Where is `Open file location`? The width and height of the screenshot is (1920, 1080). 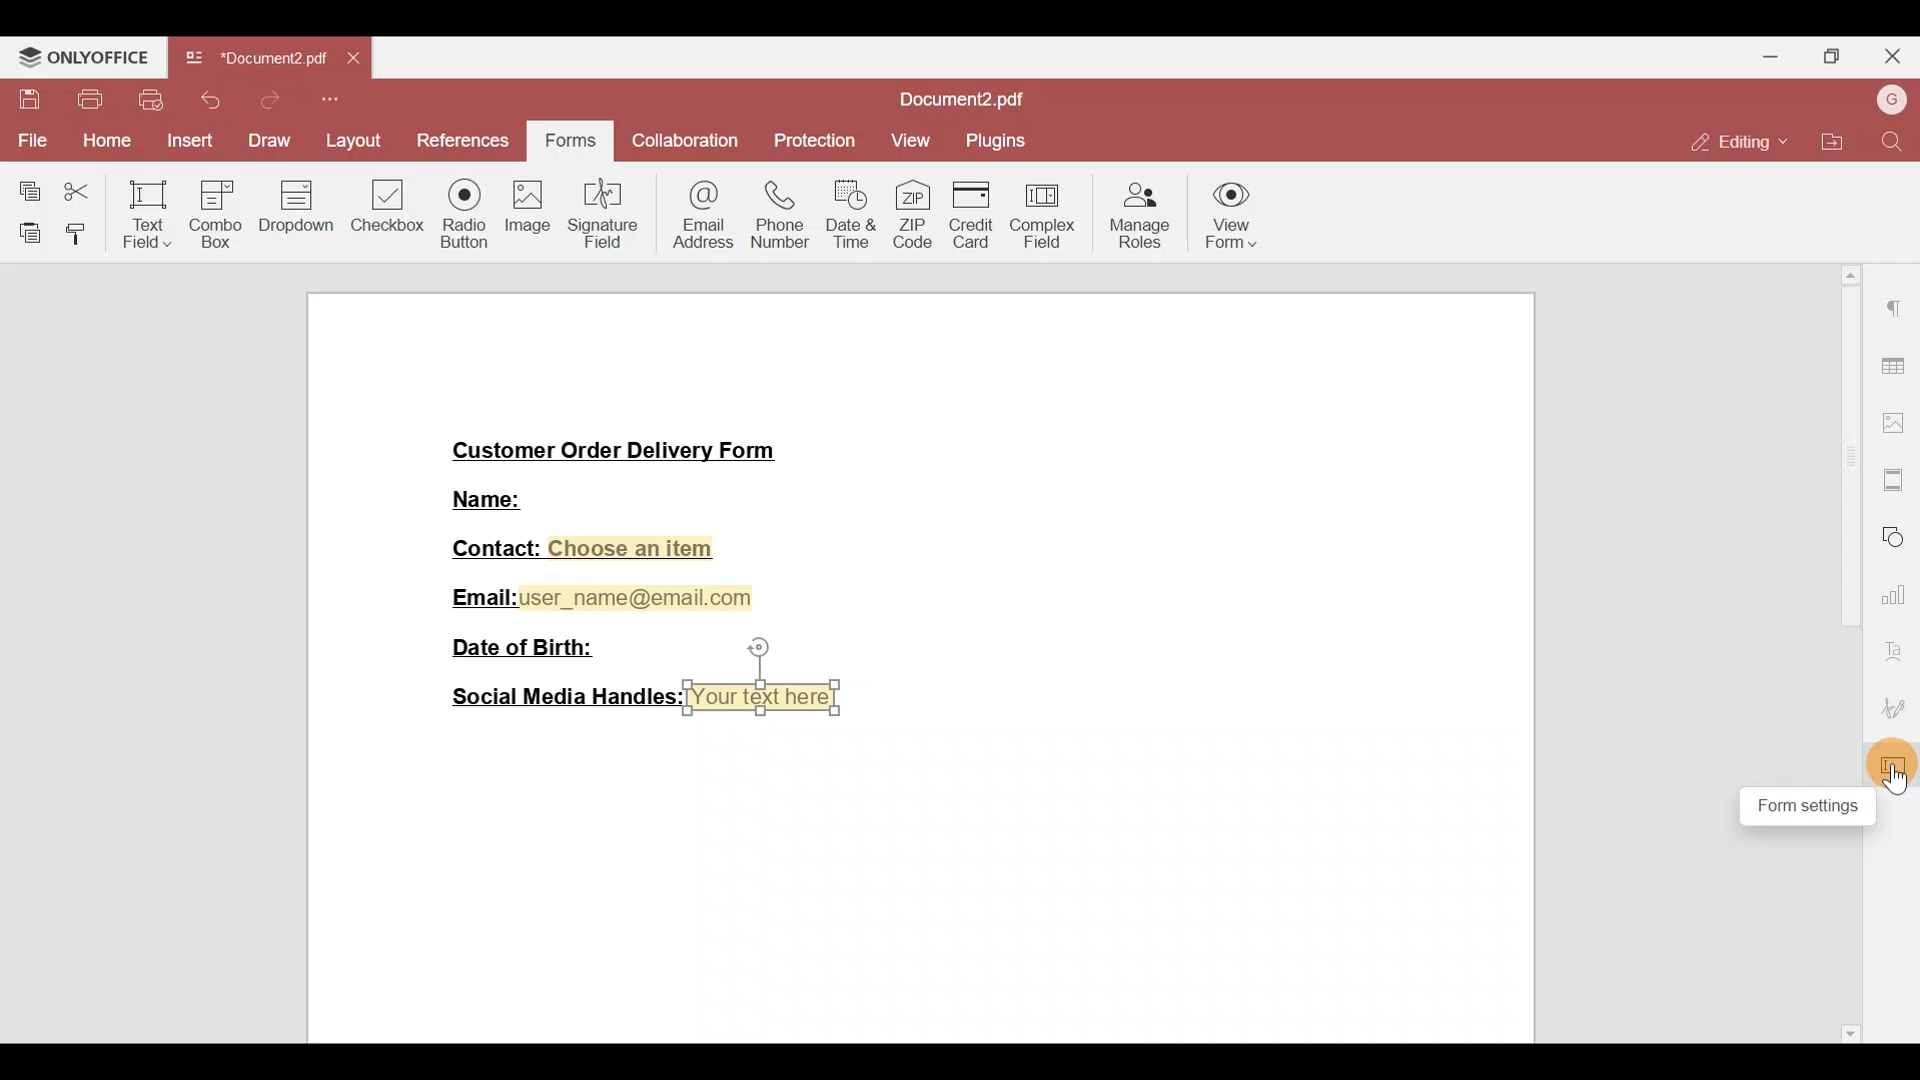 Open file location is located at coordinates (1826, 139).